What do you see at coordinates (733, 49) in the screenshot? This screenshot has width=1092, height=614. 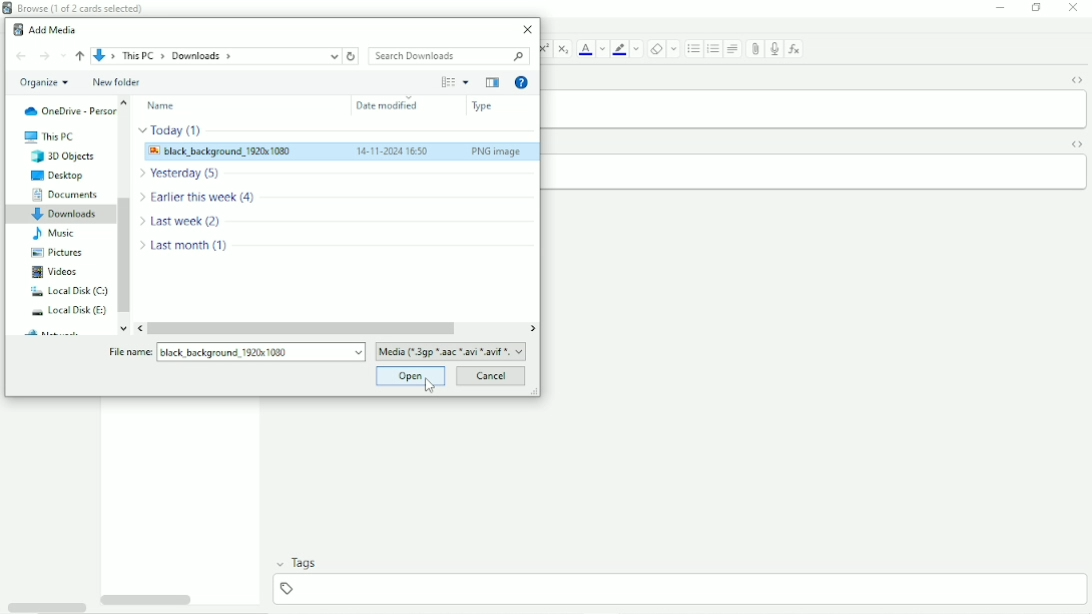 I see `Alignment` at bounding box center [733, 49].